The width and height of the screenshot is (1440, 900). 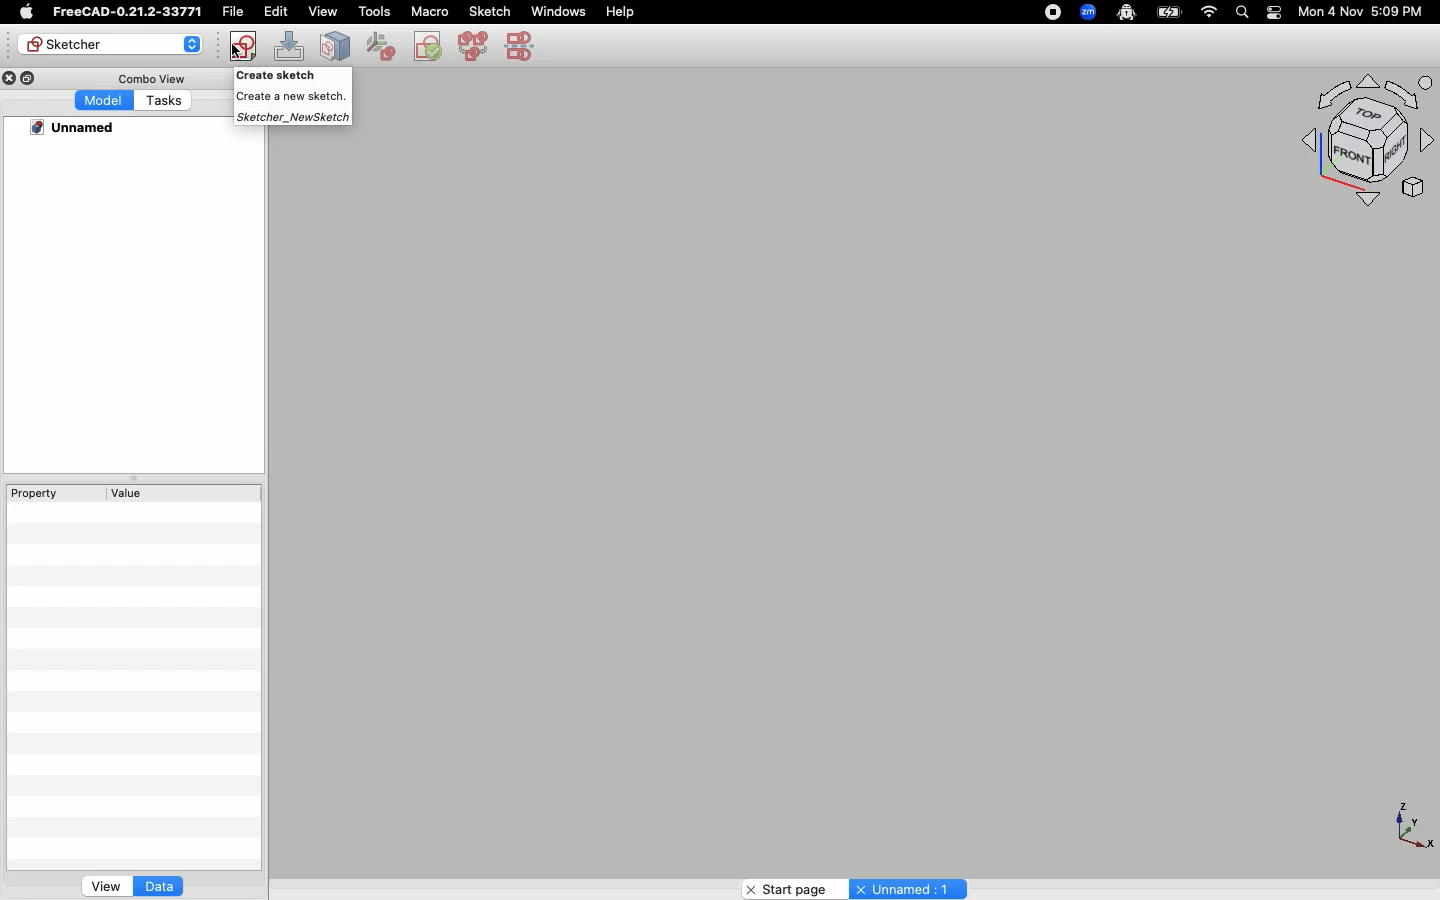 What do you see at coordinates (9, 80) in the screenshot?
I see `Close` at bounding box center [9, 80].